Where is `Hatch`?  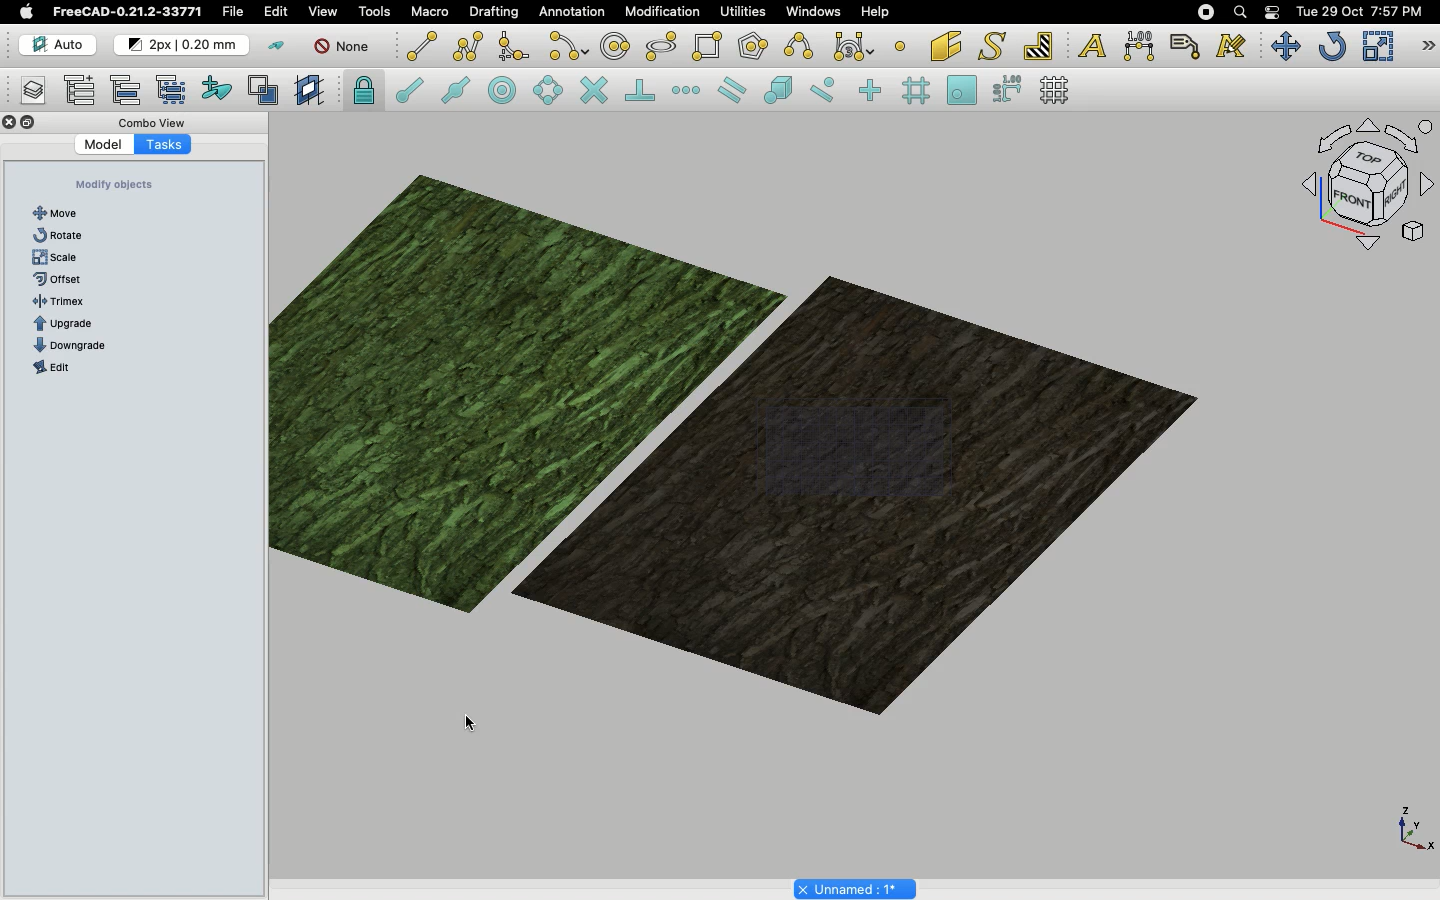 Hatch is located at coordinates (1039, 46).